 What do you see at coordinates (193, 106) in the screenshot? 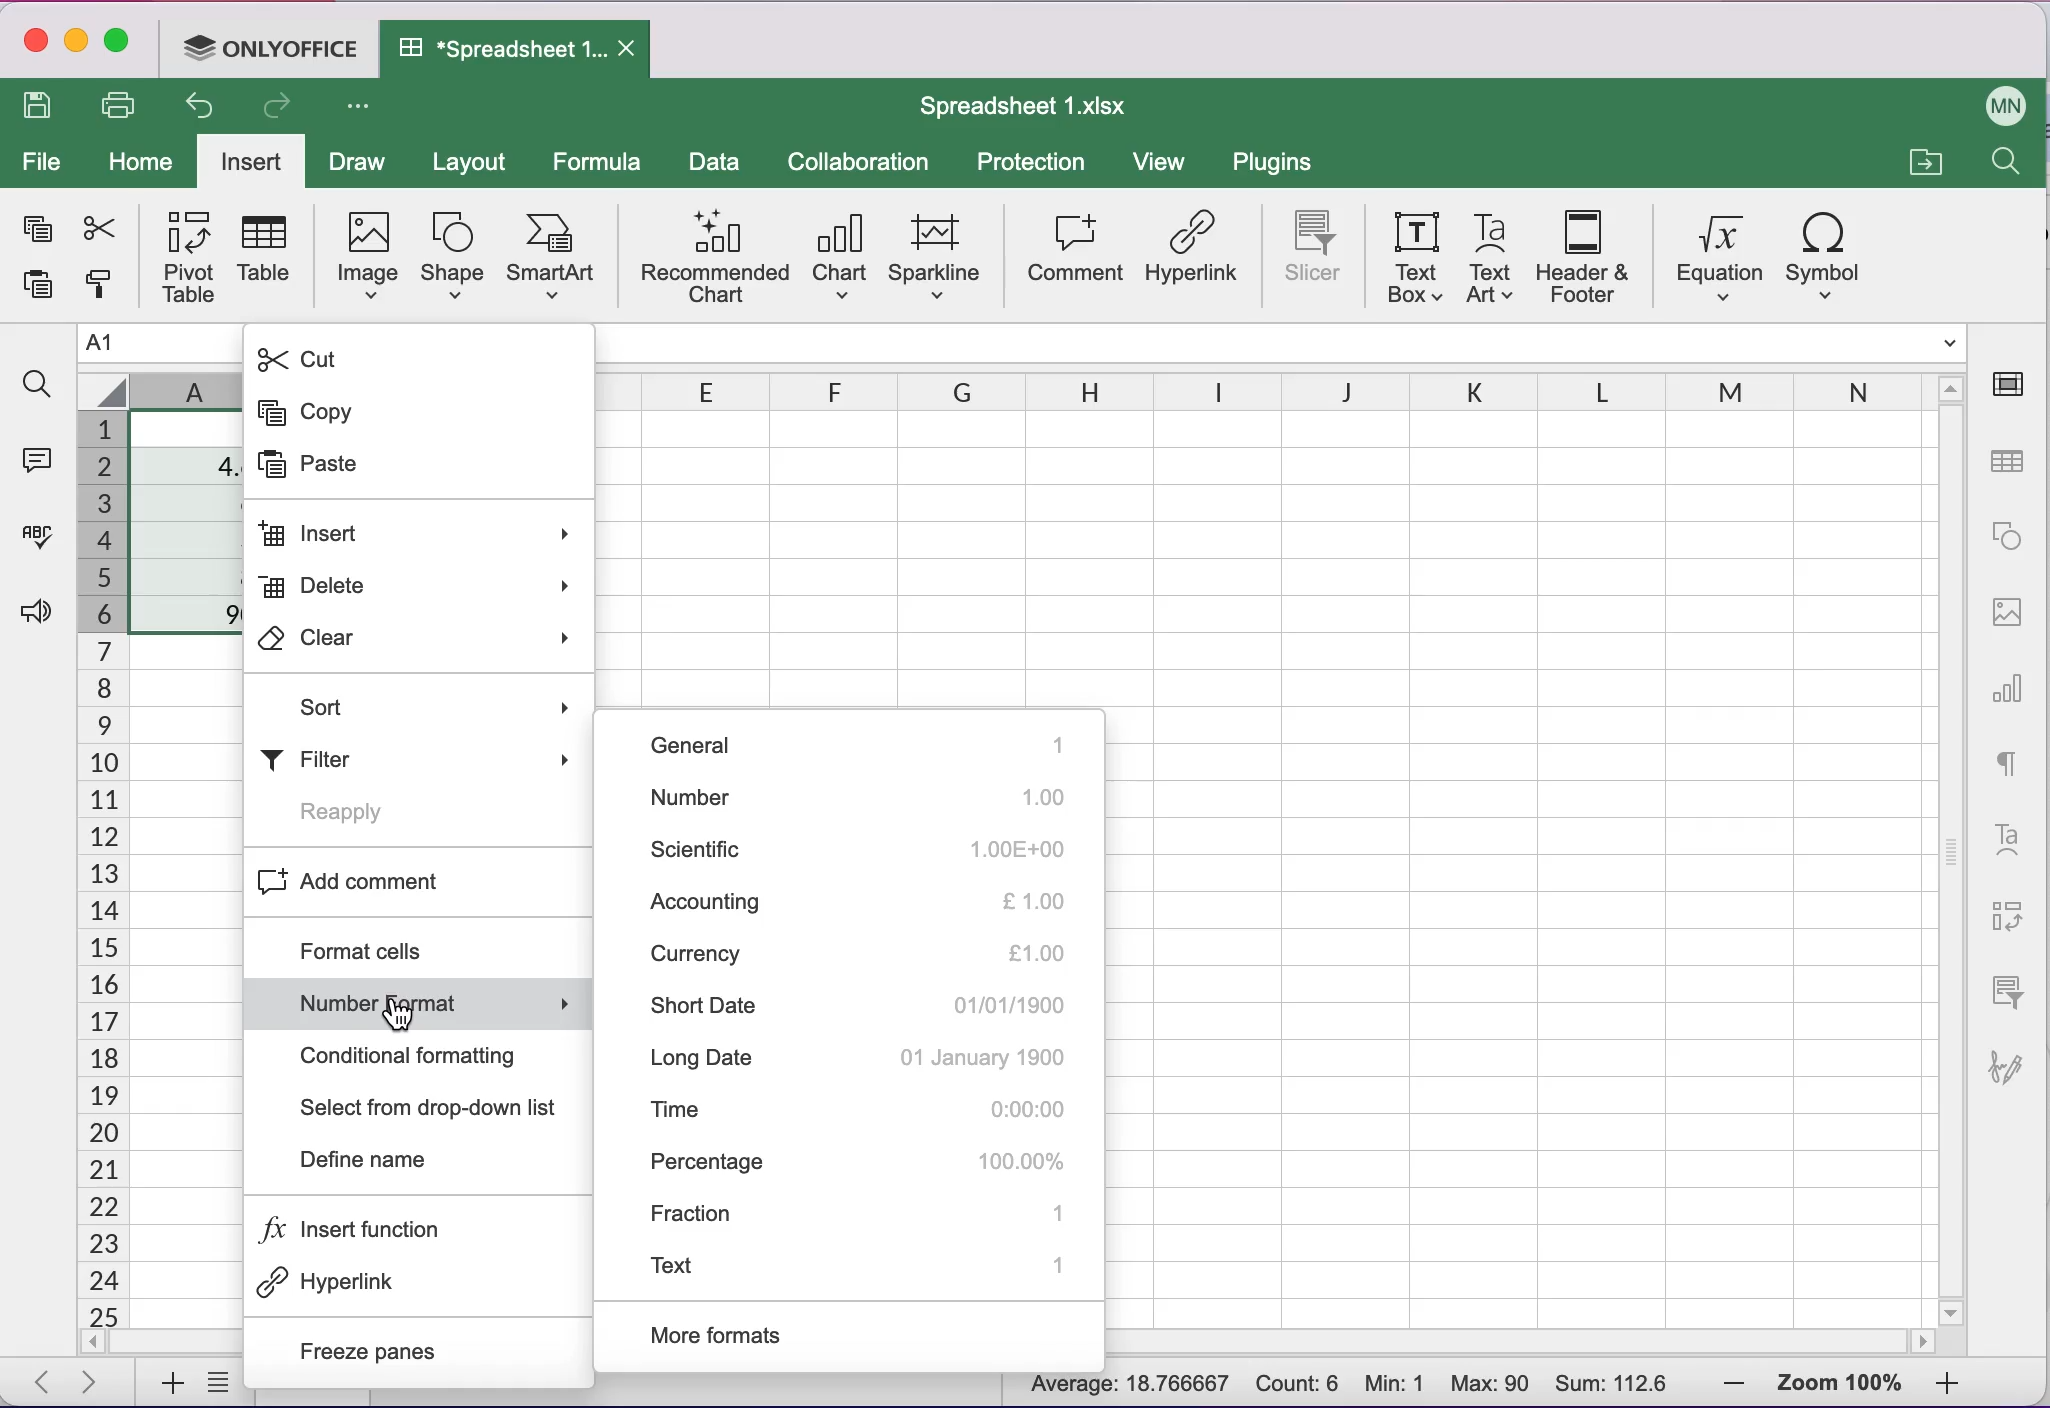
I see `undo` at bounding box center [193, 106].